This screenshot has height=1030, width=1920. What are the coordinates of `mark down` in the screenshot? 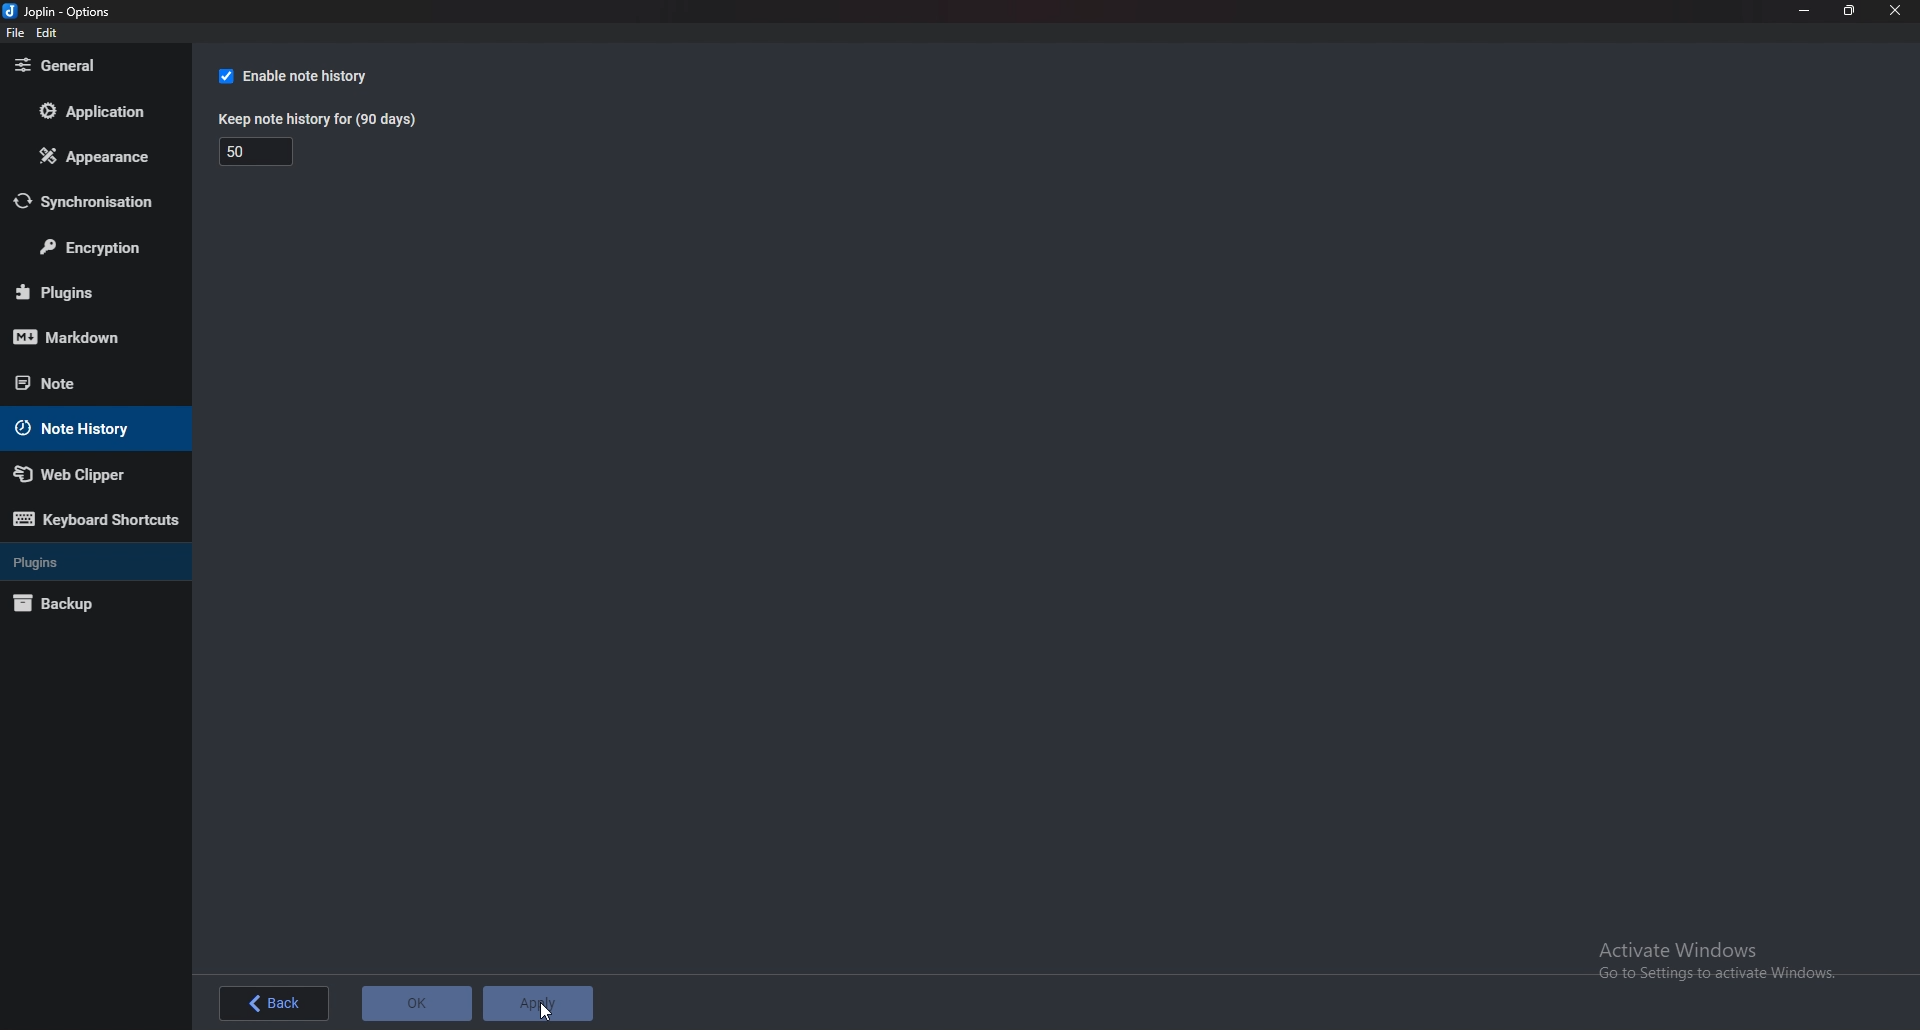 It's located at (89, 339).